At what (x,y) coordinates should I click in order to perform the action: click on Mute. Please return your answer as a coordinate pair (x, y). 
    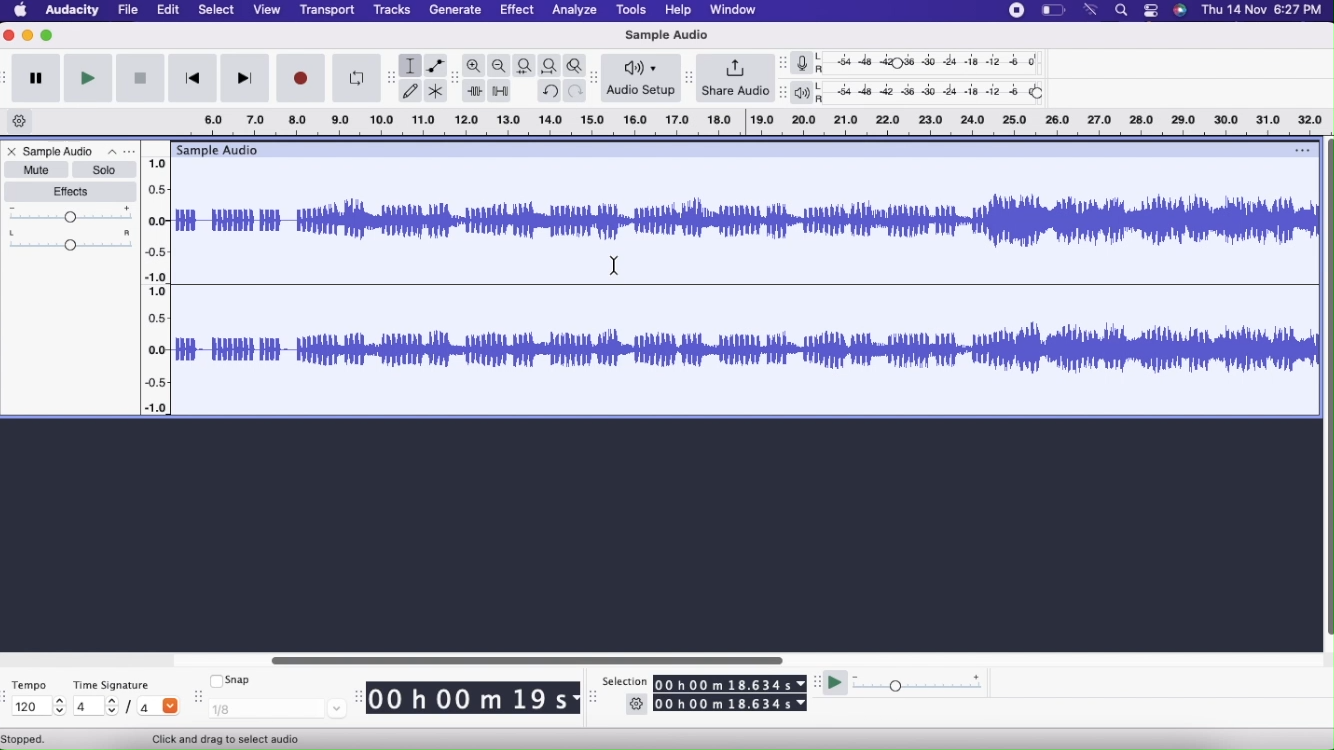
    Looking at the image, I should click on (36, 169).